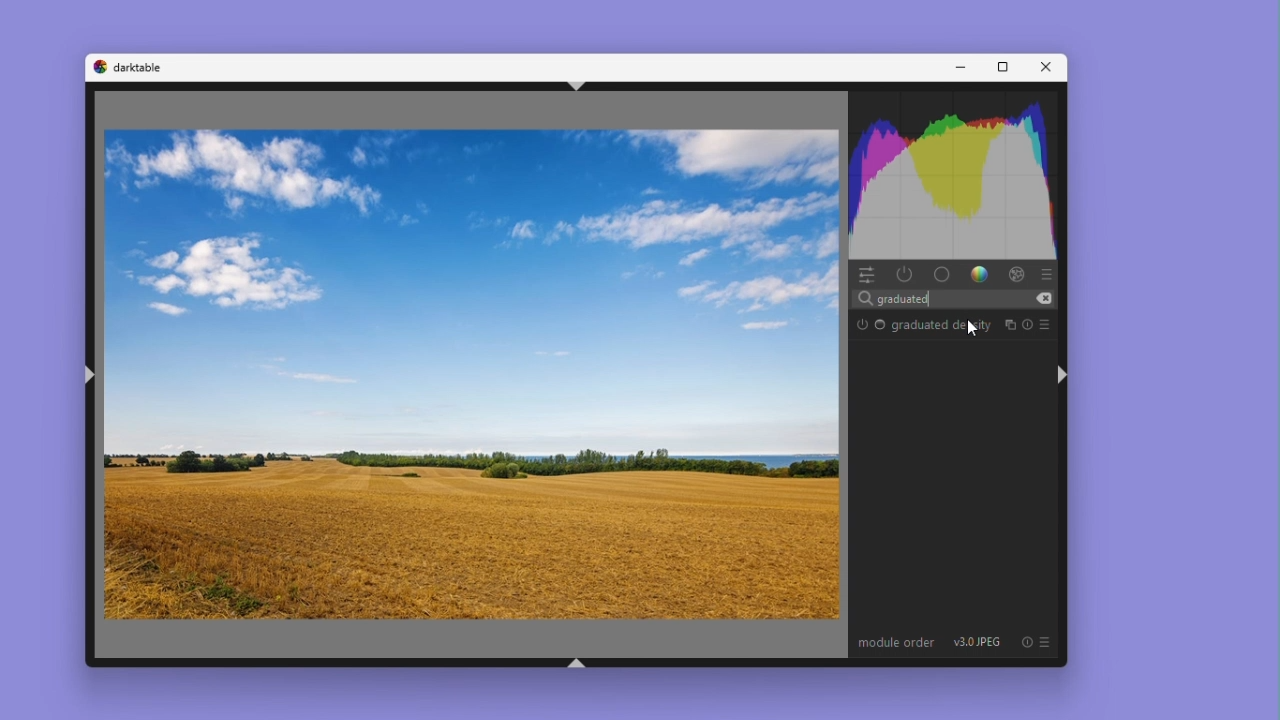 This screenshot has width=1280, height=720. Describe the element at coordinates (862, 324) in the screenshot. I see `graduated density` at that location.